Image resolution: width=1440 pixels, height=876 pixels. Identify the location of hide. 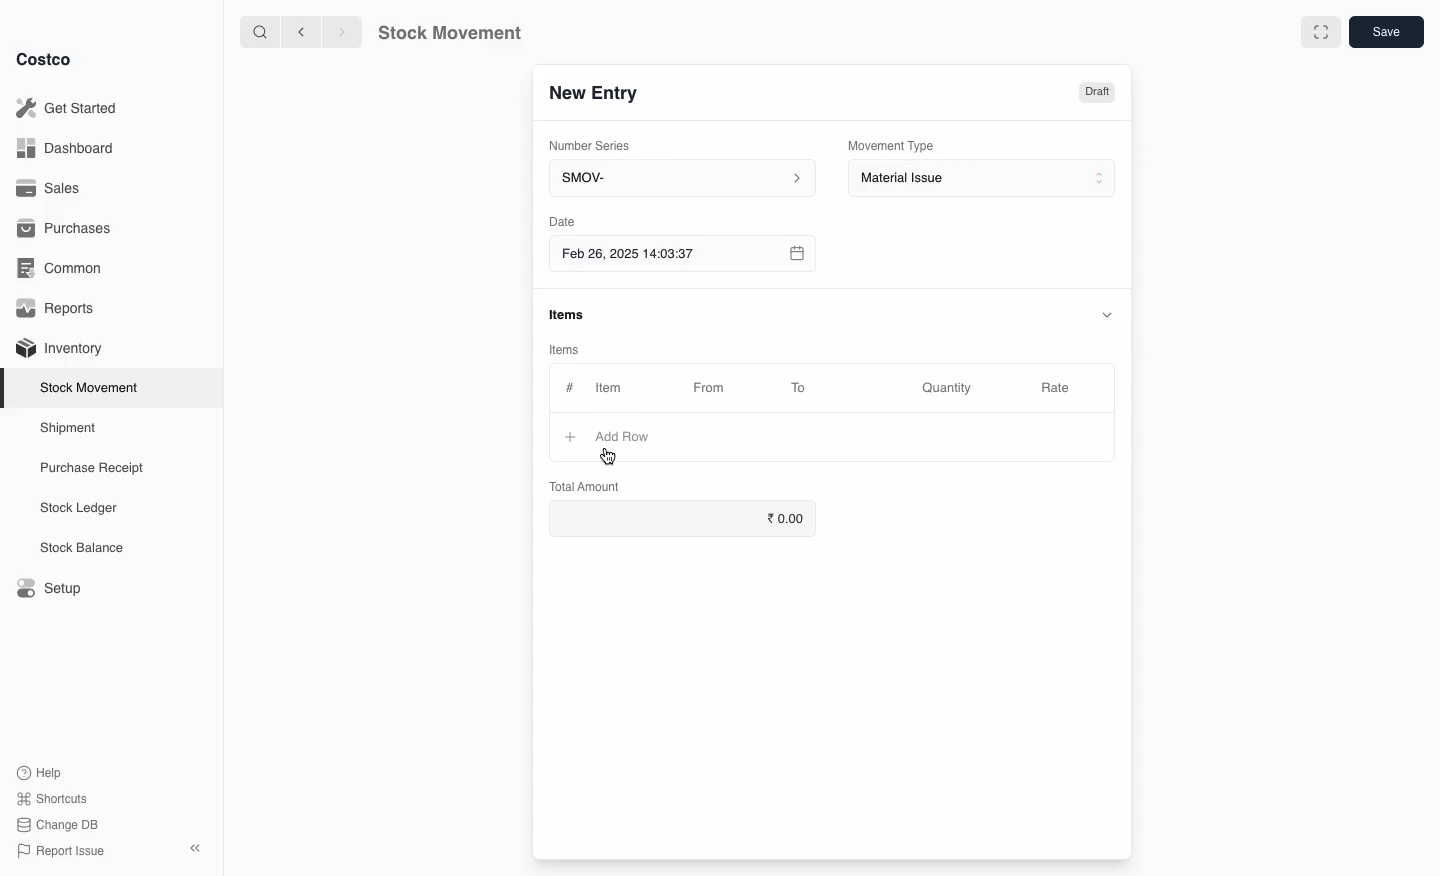
(1110, 313).